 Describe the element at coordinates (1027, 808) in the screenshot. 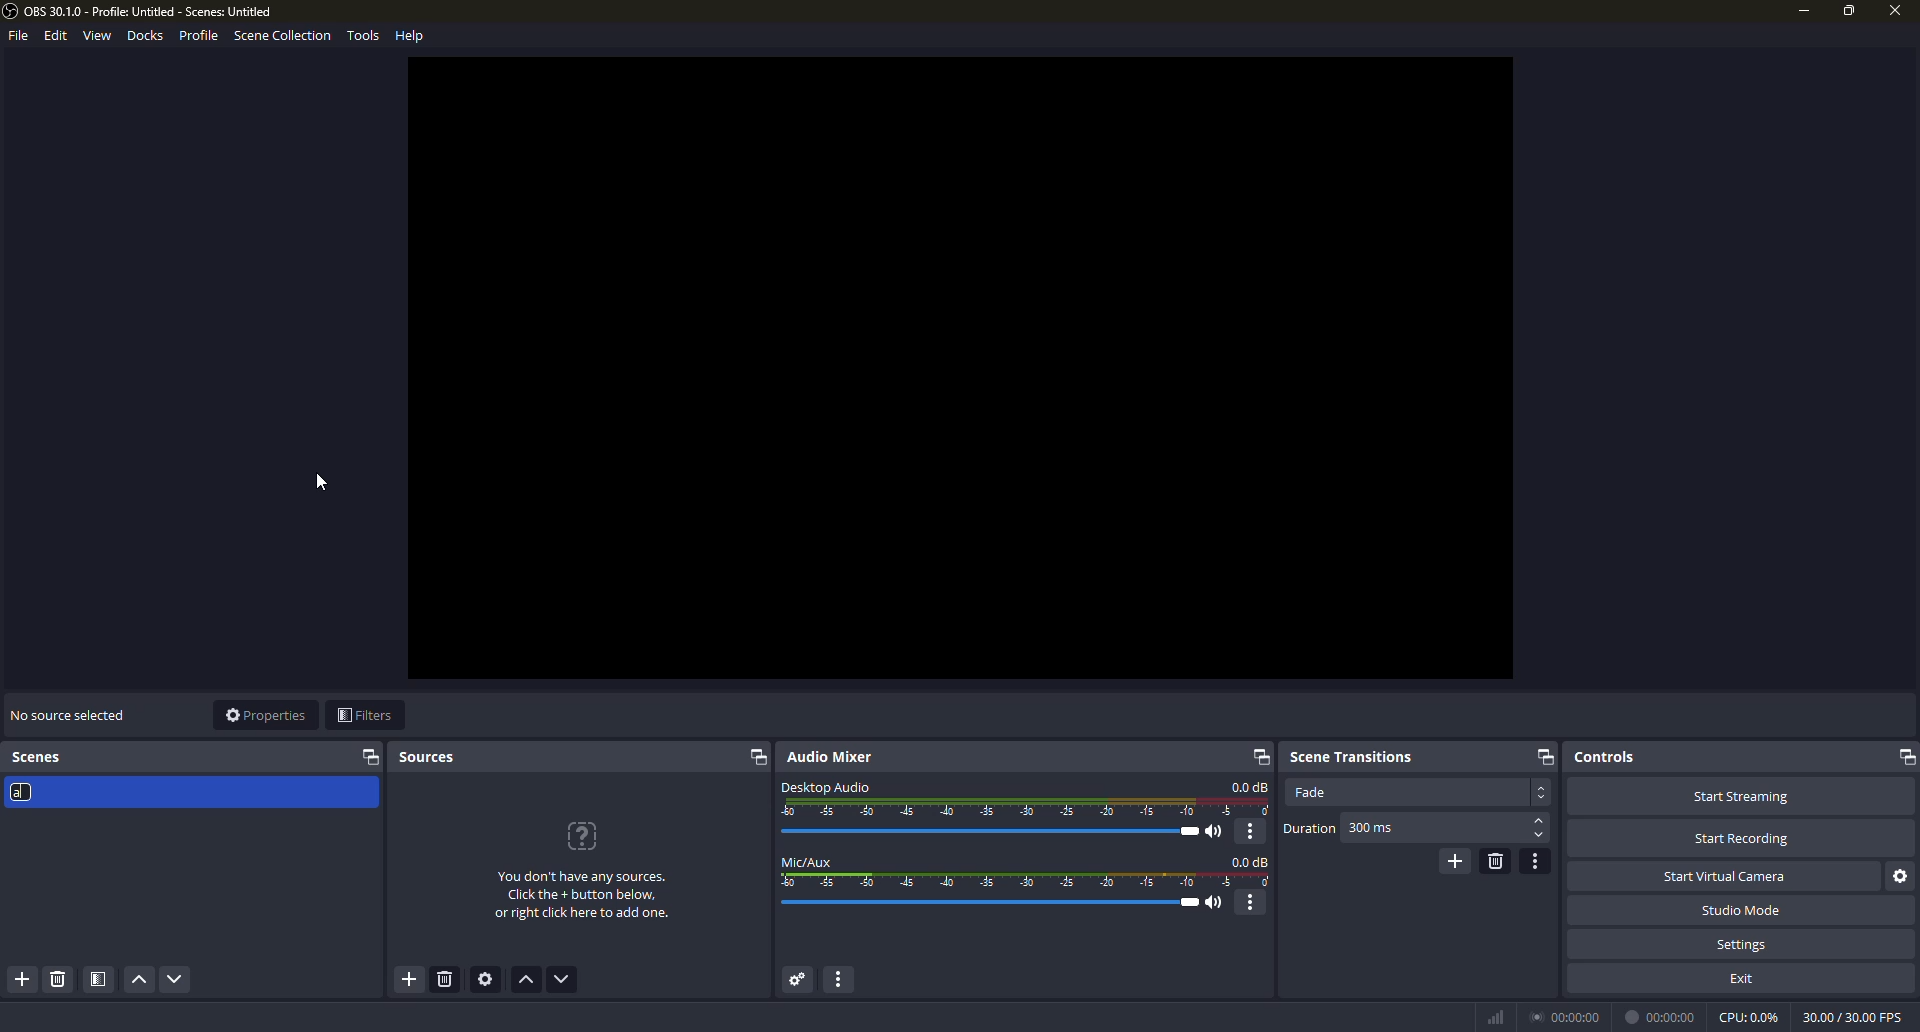

I see `audio range` at that location.